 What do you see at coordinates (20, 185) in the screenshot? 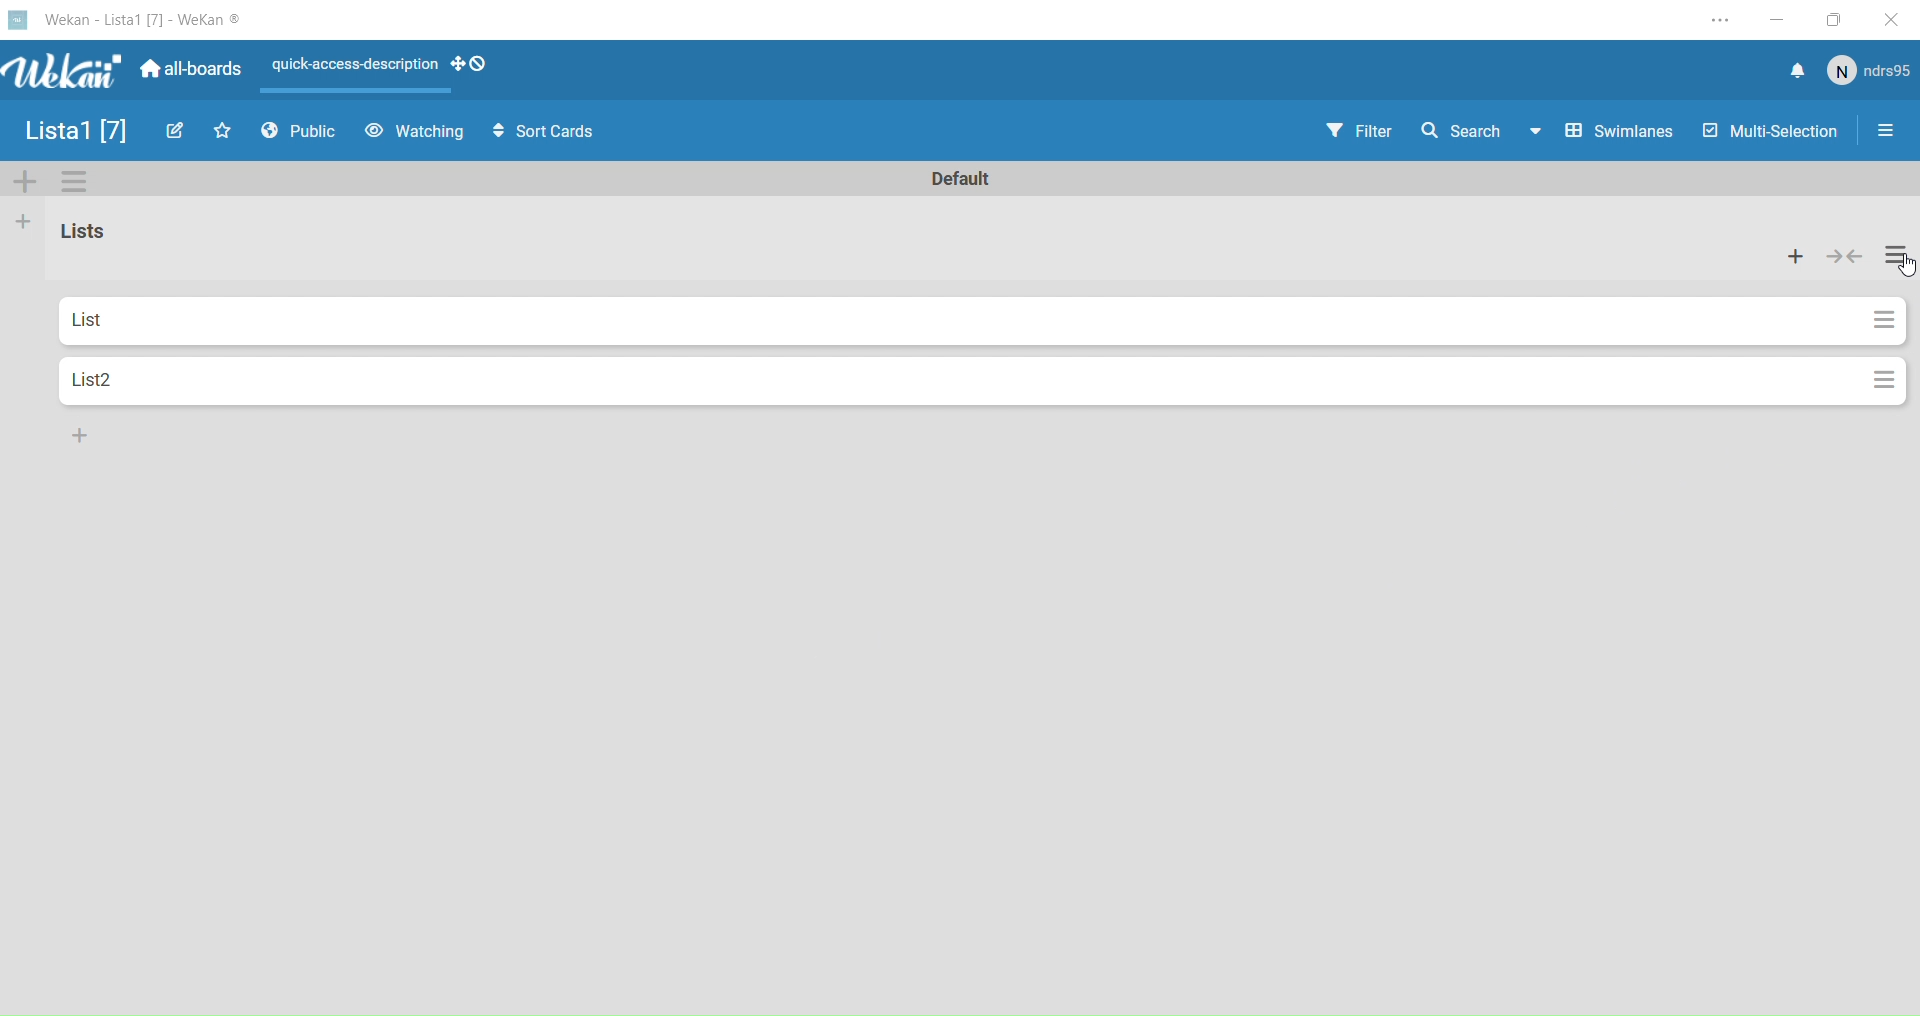
I see `Add` at bounding box center [20, 185].